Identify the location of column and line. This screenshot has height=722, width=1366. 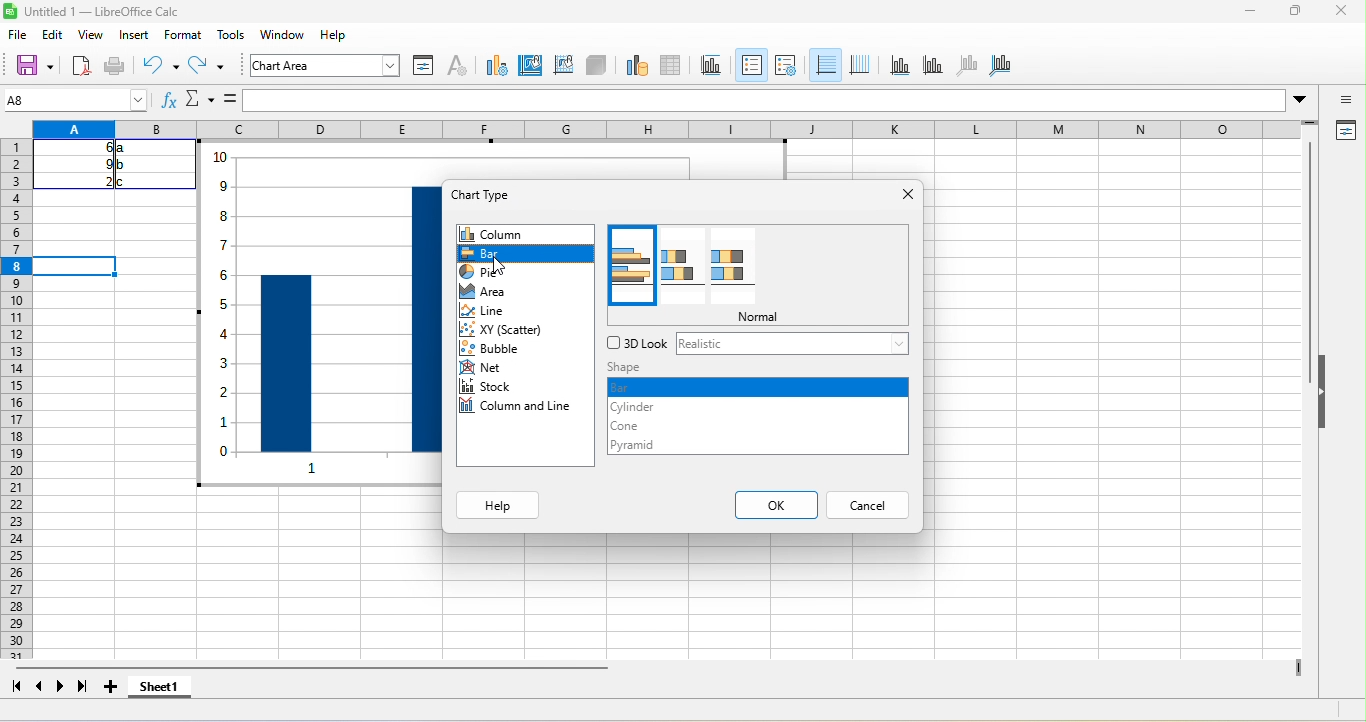
(522, 409).